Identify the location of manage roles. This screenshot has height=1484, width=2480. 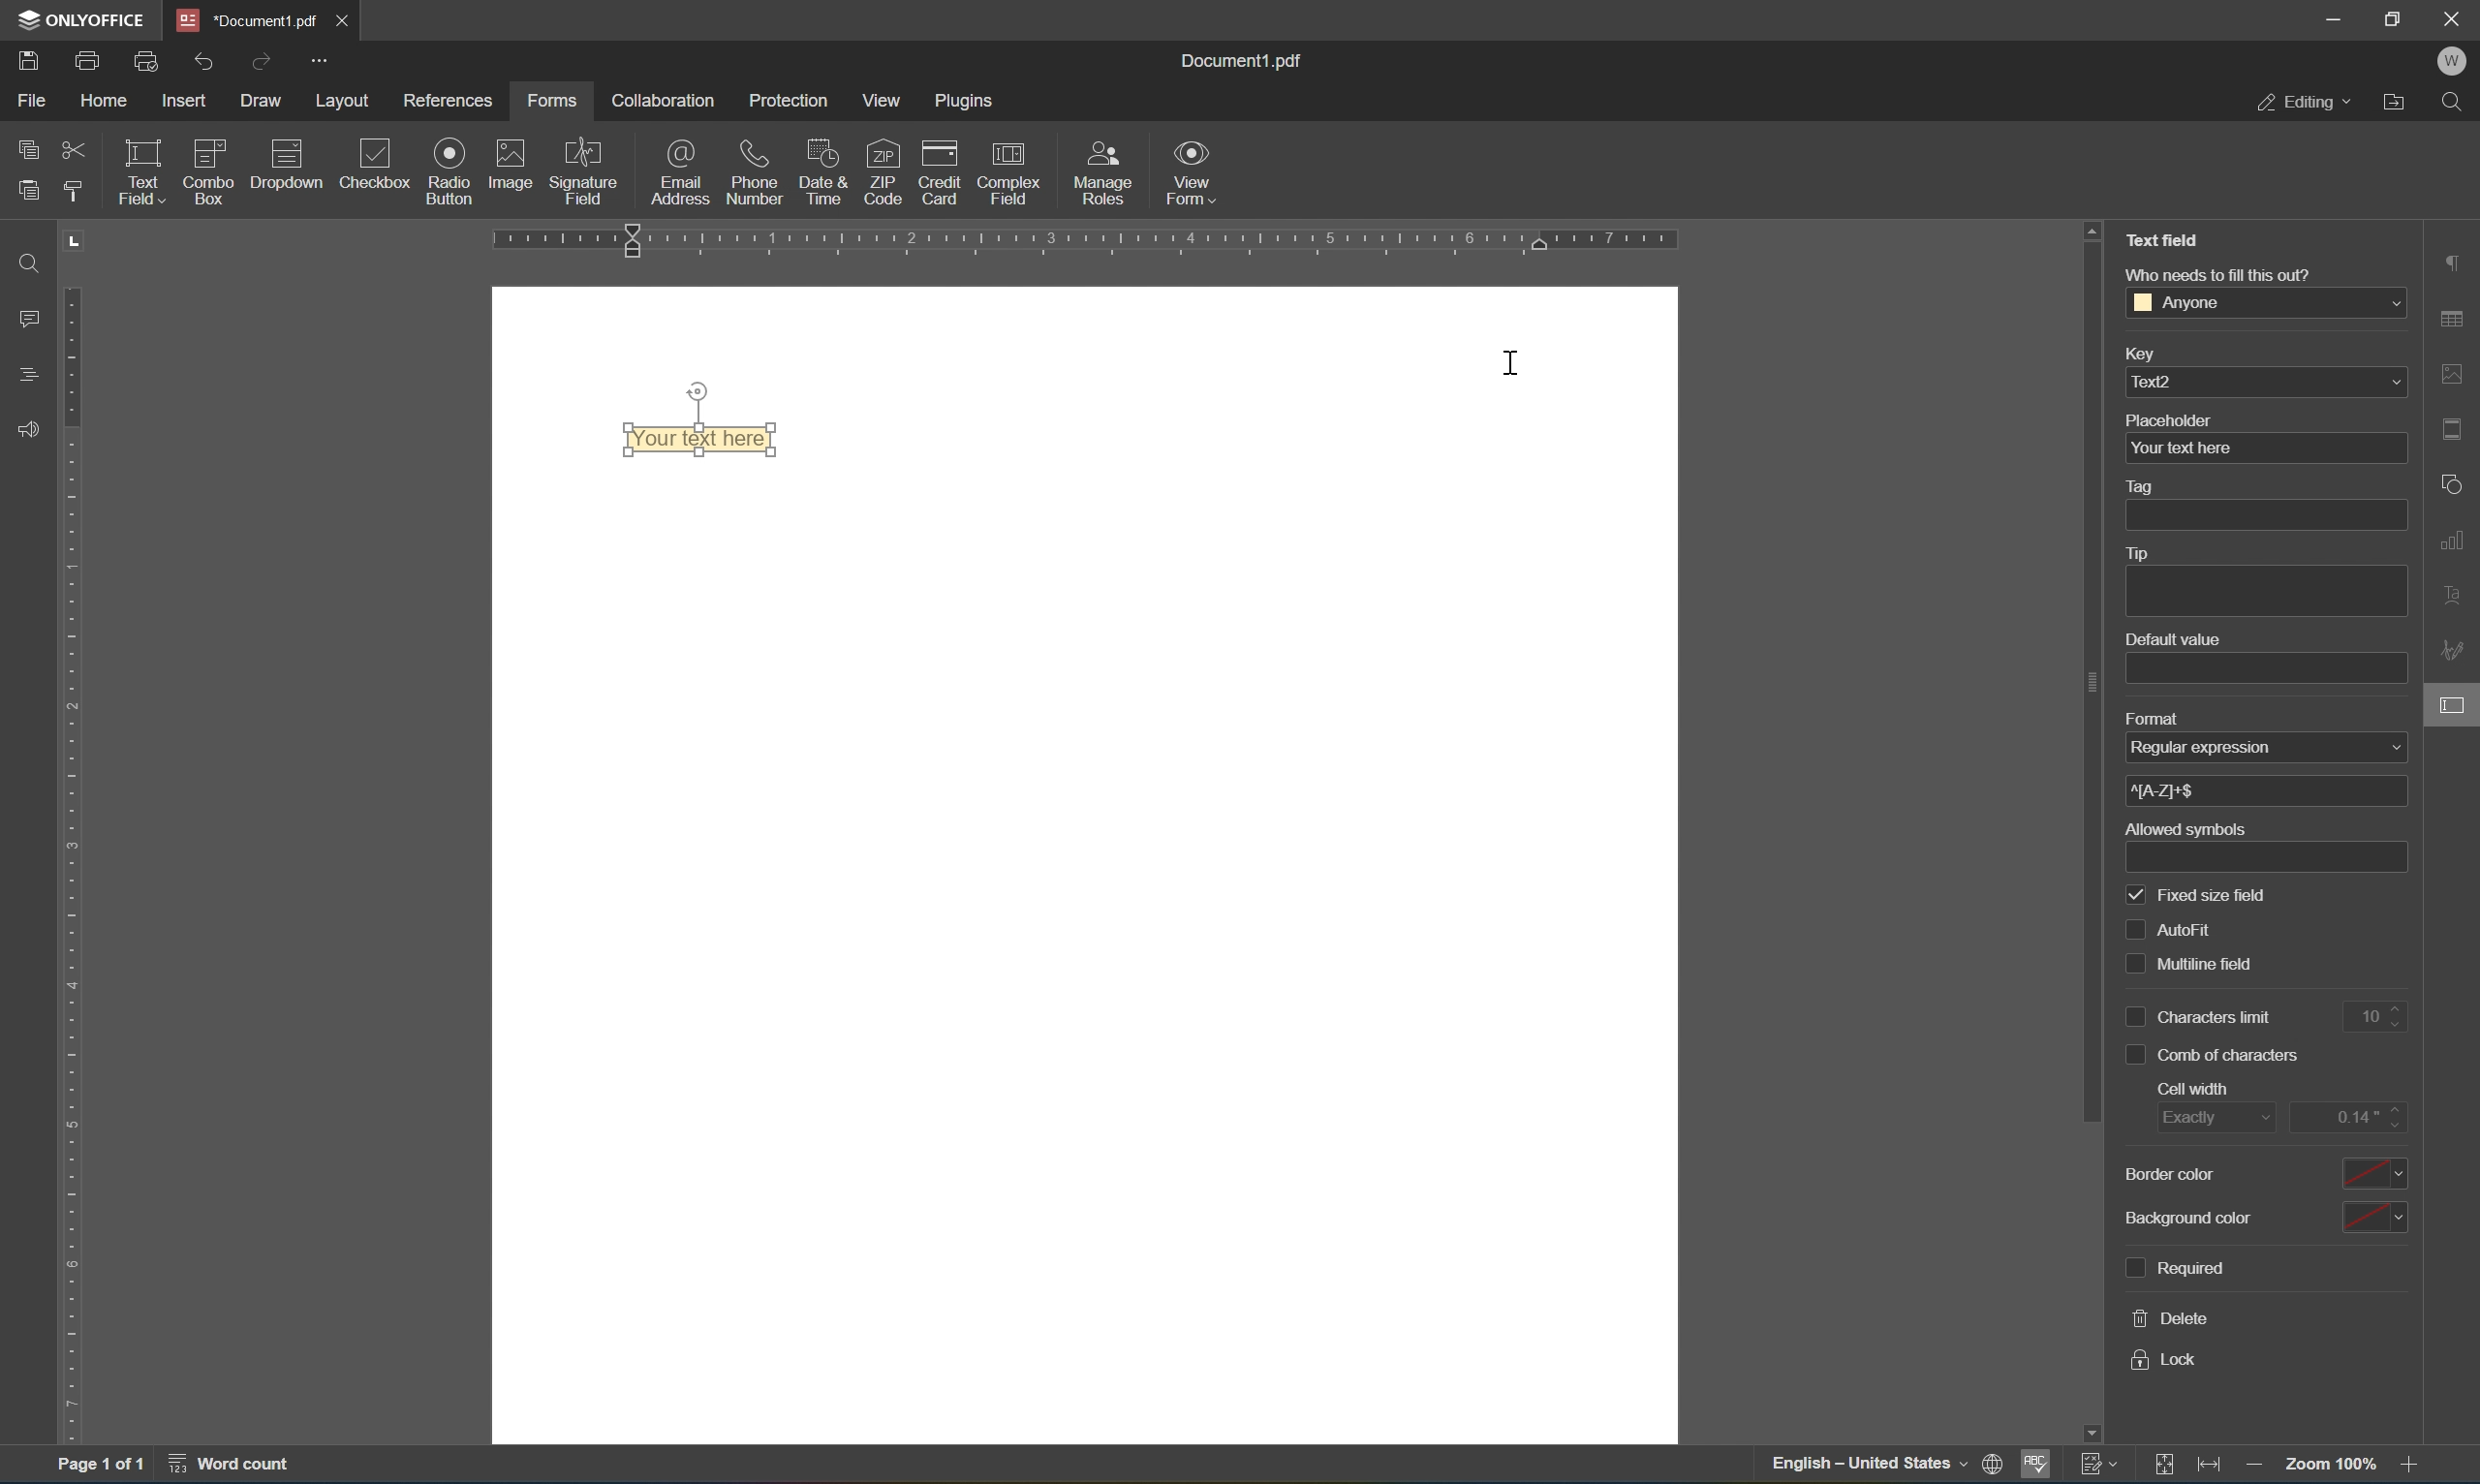
(1104, 171).